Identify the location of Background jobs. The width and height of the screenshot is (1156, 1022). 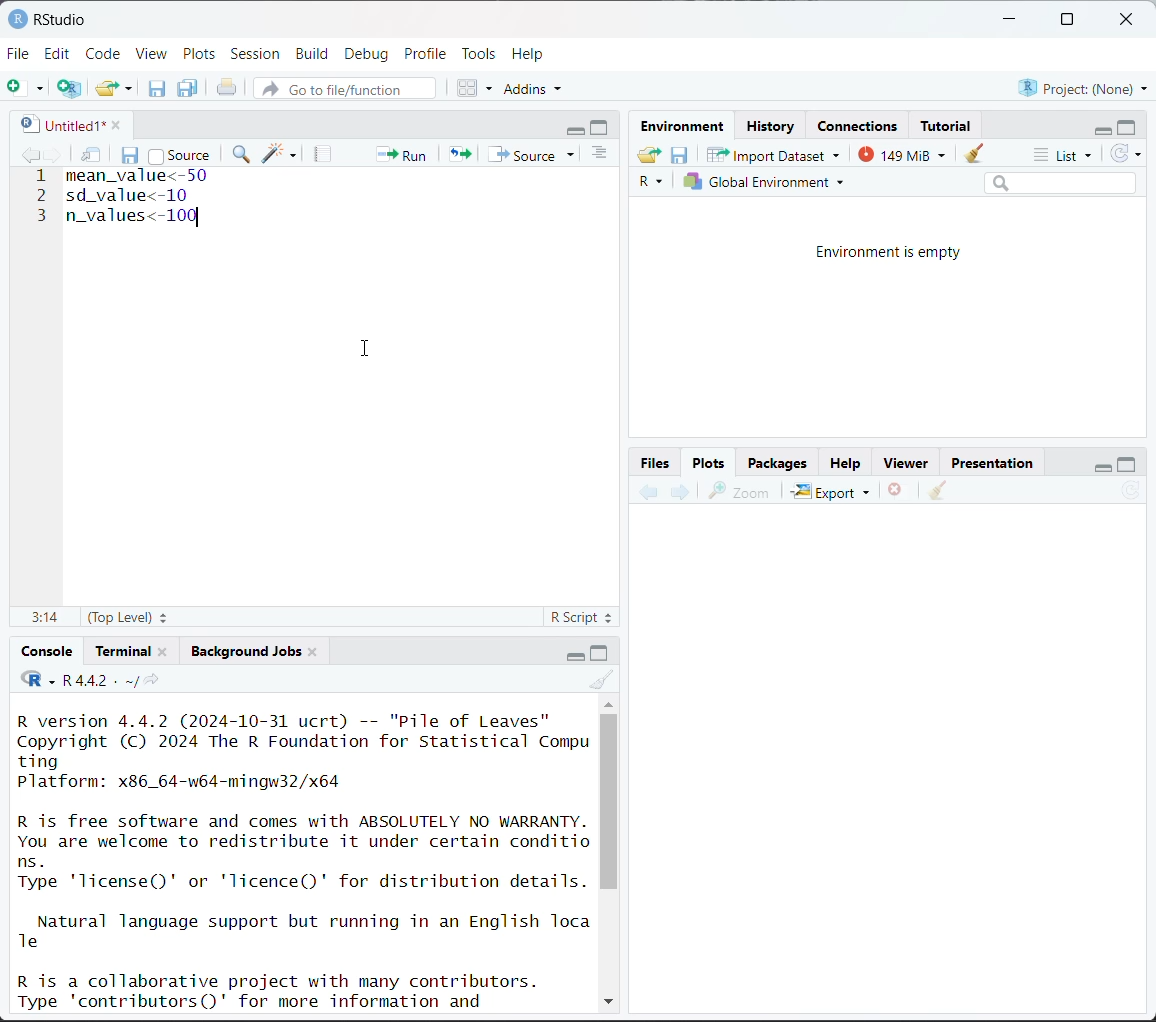
(246, 651).